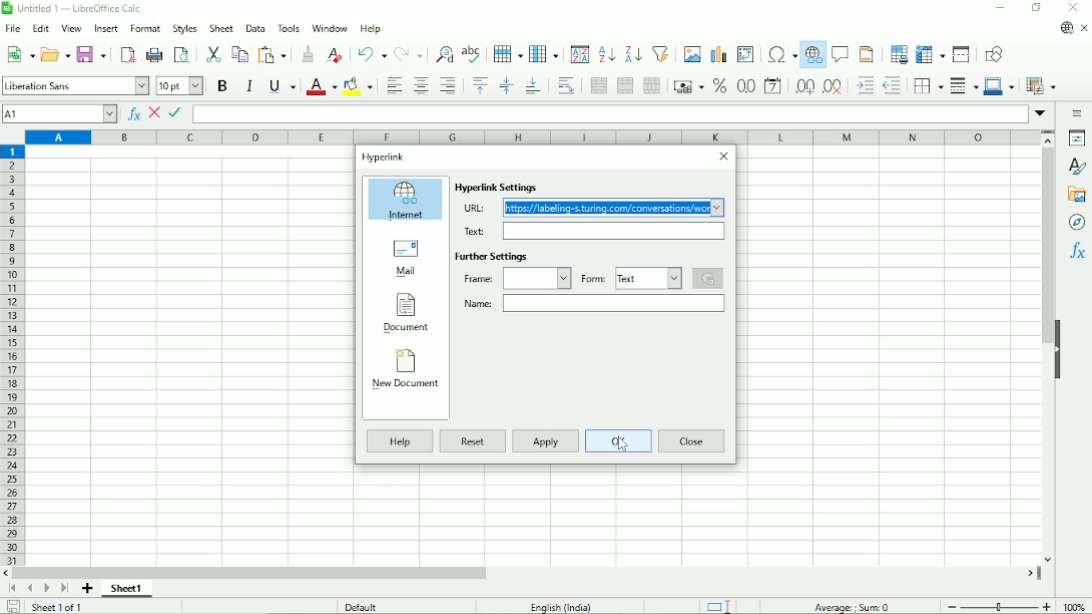  I want to click on Merge and center, so click(597, 86).